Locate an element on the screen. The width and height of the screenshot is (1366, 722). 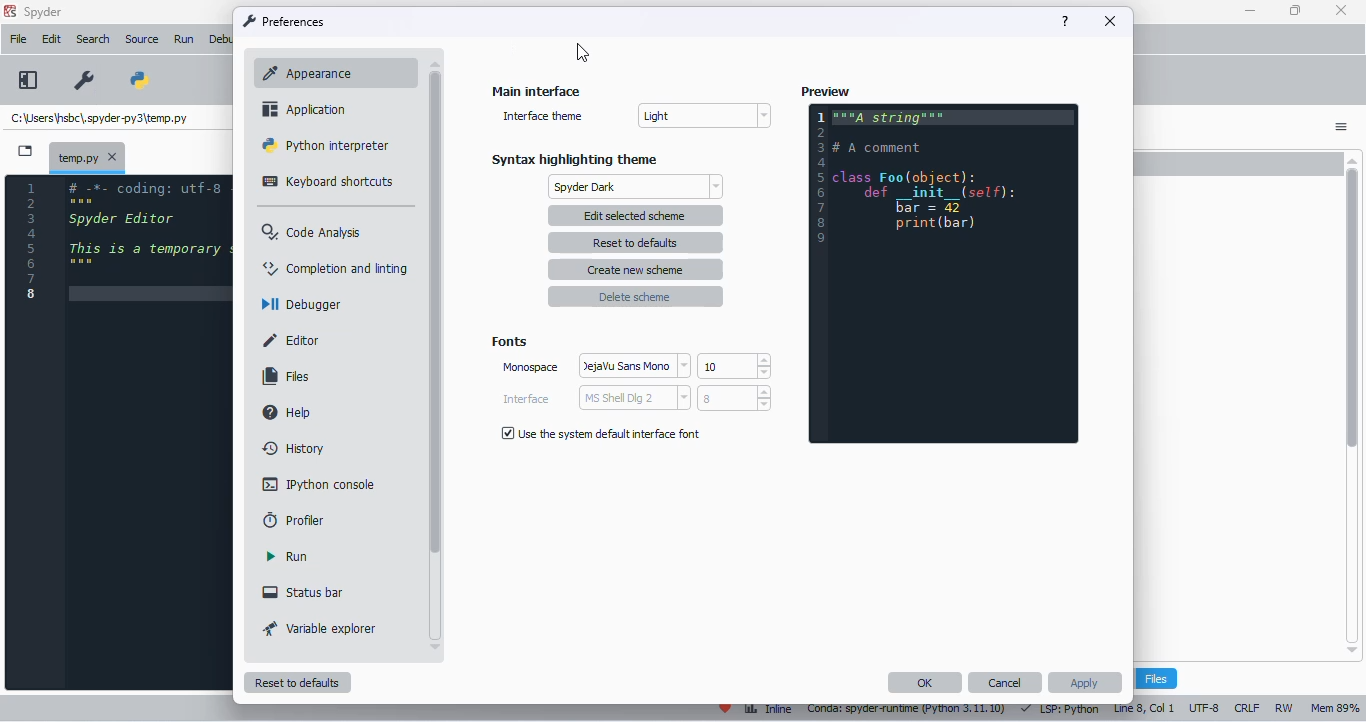
variable explorer is located at coordinates (320, 629).